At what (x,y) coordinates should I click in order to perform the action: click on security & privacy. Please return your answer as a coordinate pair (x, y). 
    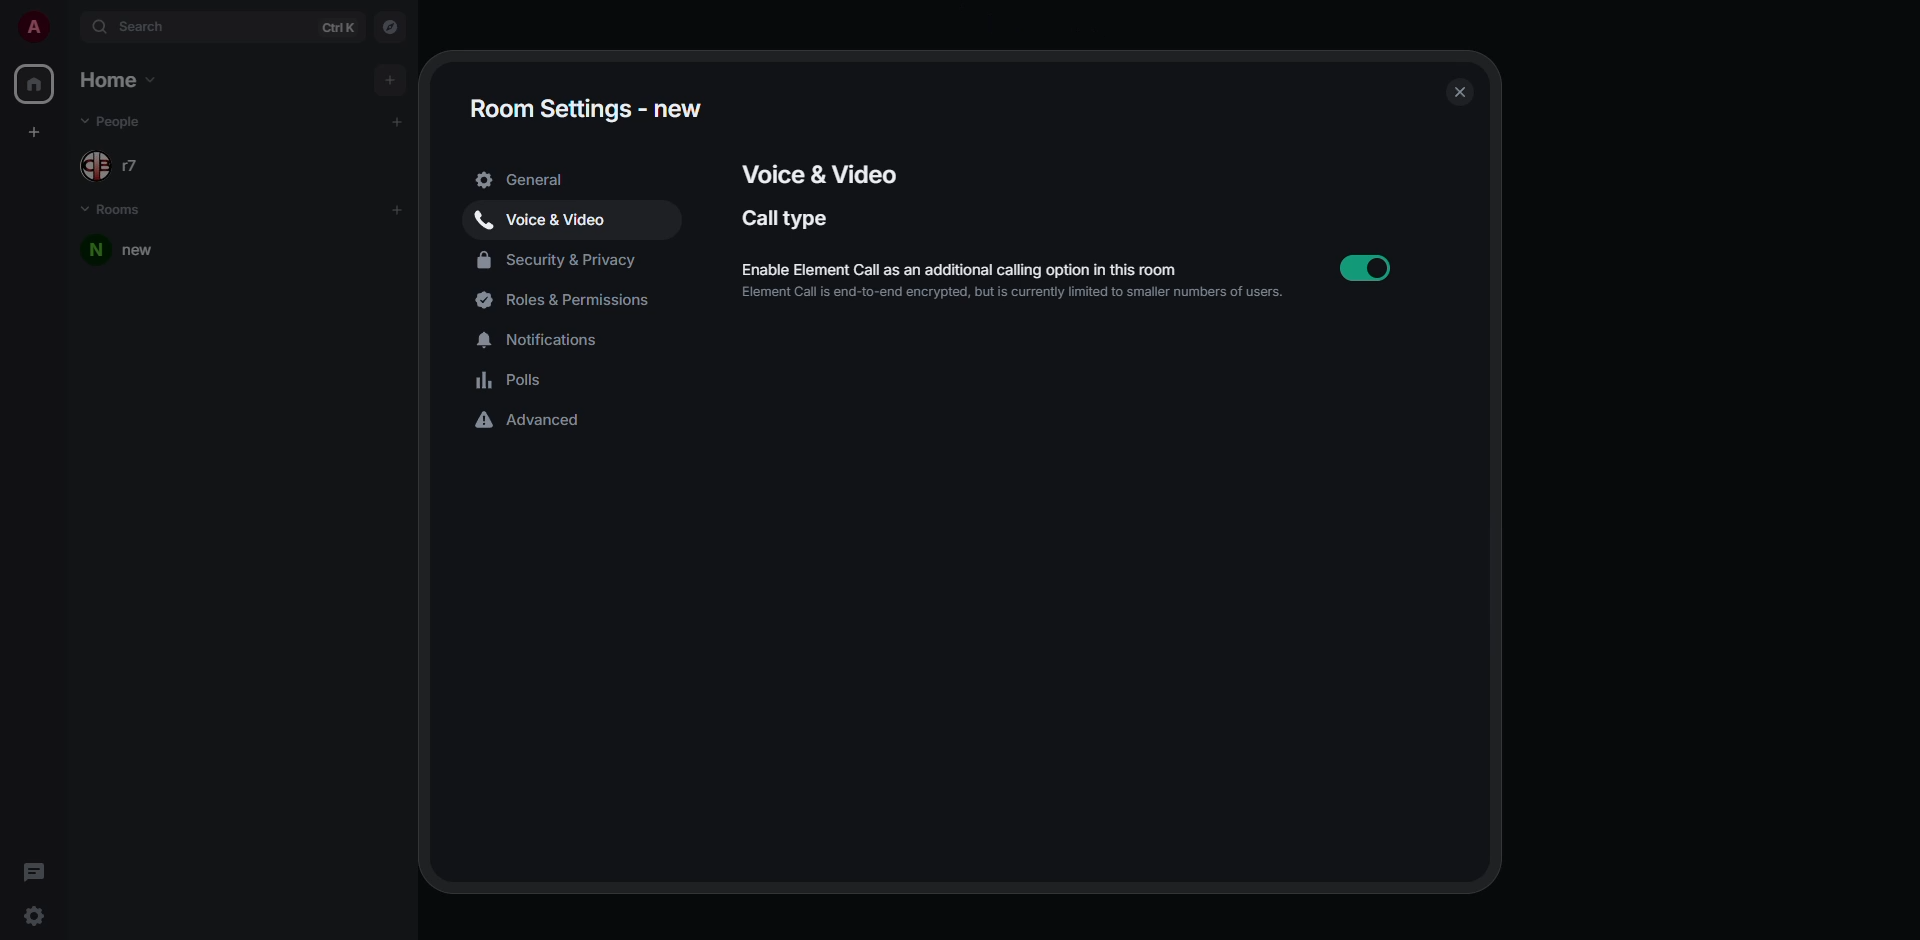
    Looking at the image, I should click on (560, 257).